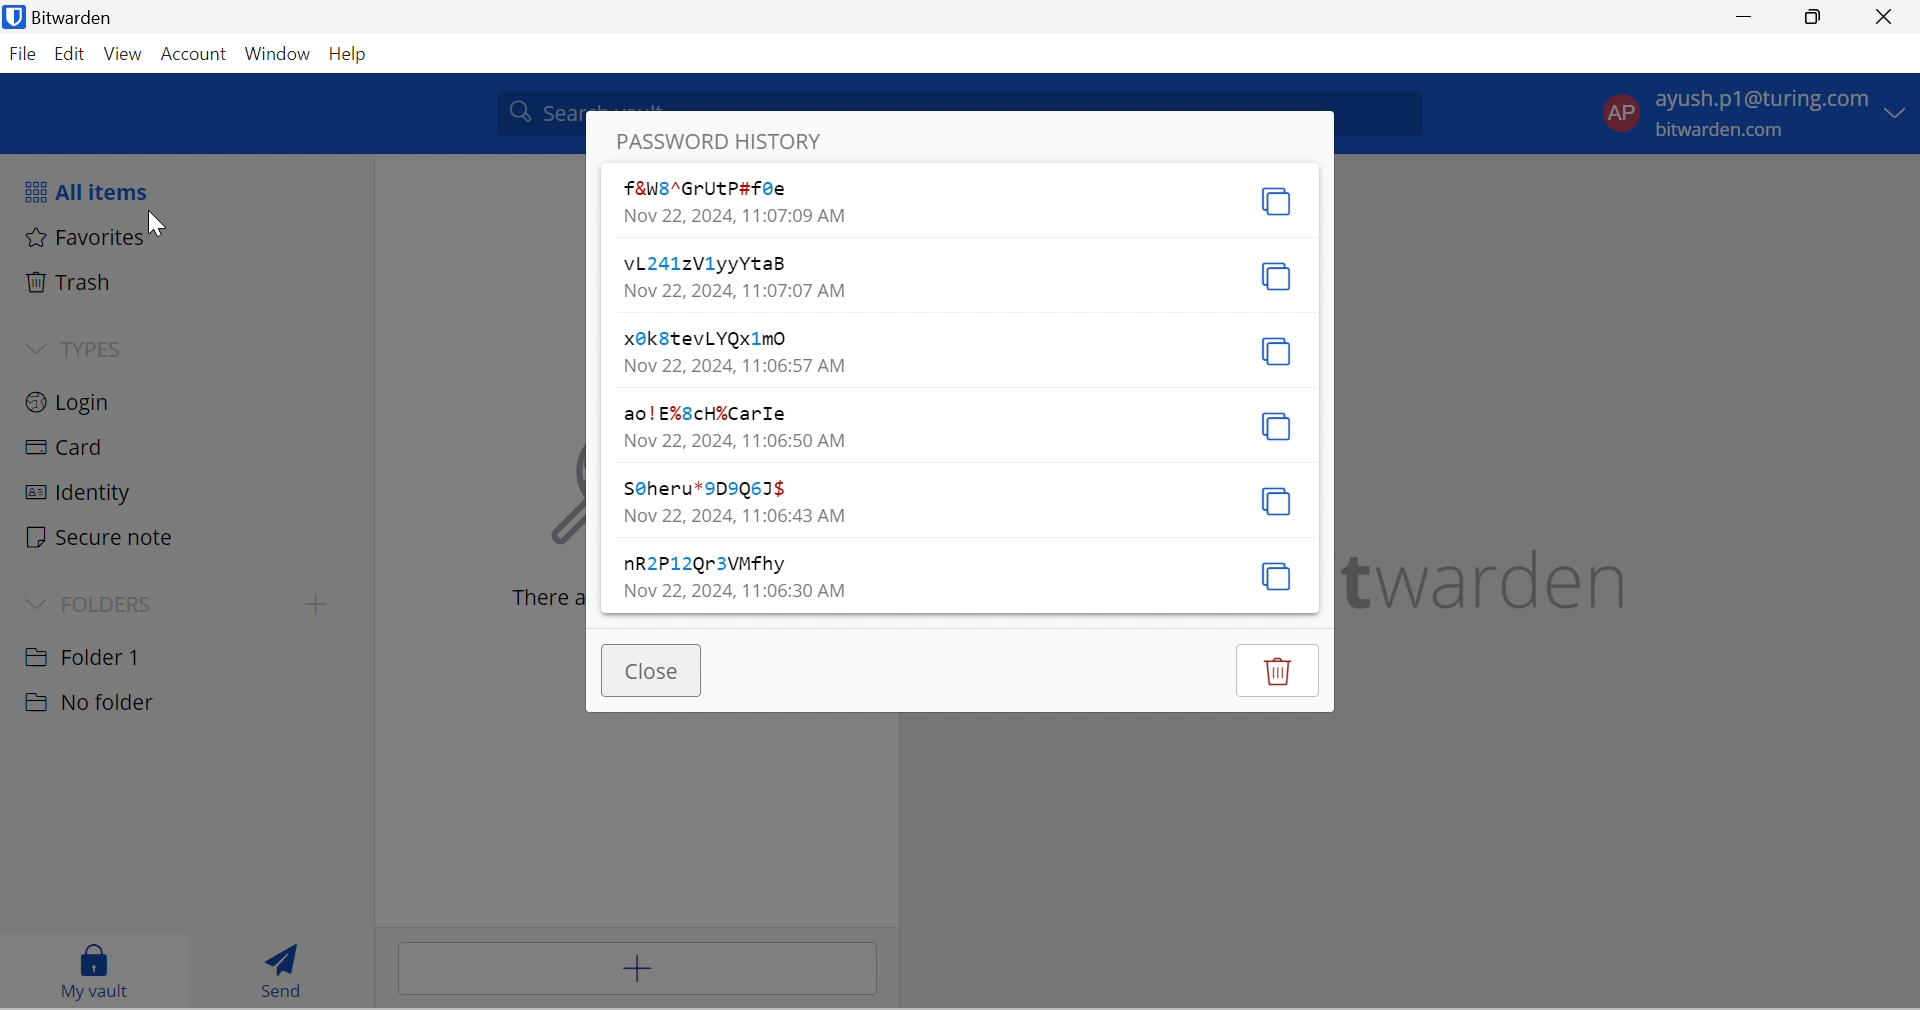 This screenshot has width=1920, height=1010. What do you see at coordinates (1276, 501) in the screenshot?
I see `Copy` at bounding box center [1276, 501].